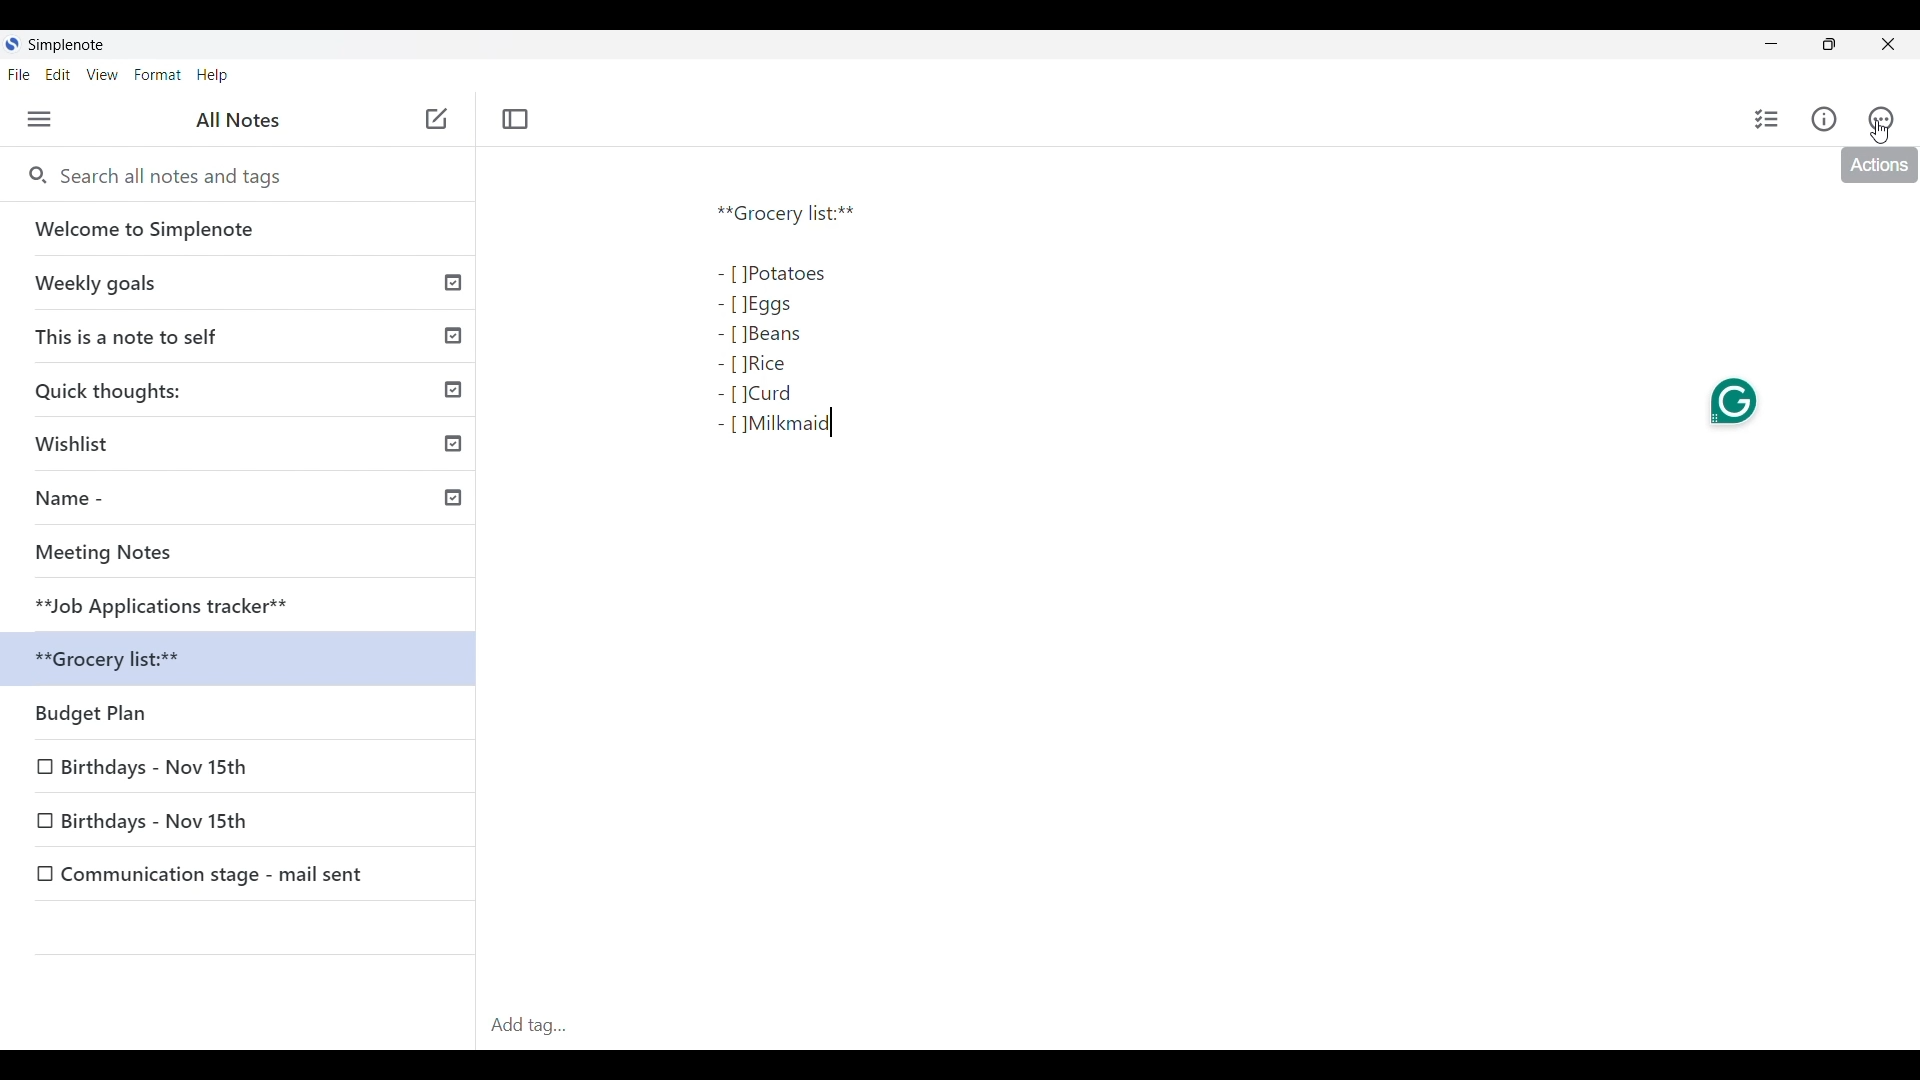 The height and width of the screenshot is (1080, 1920). I want to click on Cursor, so click(1880, 132).